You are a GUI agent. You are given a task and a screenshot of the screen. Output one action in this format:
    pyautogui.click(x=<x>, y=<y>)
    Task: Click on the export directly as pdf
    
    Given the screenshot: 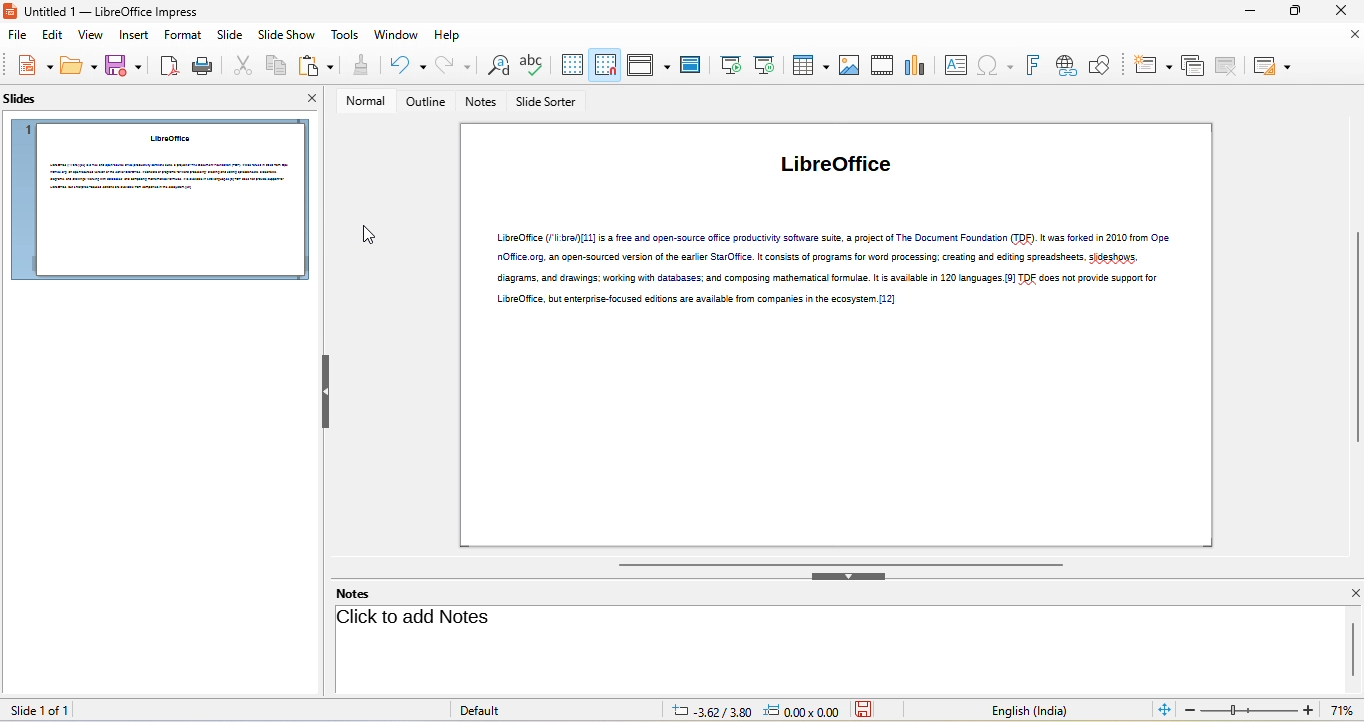 What is the action you would take?
    pyautogui.click(x=168, y=65)
    